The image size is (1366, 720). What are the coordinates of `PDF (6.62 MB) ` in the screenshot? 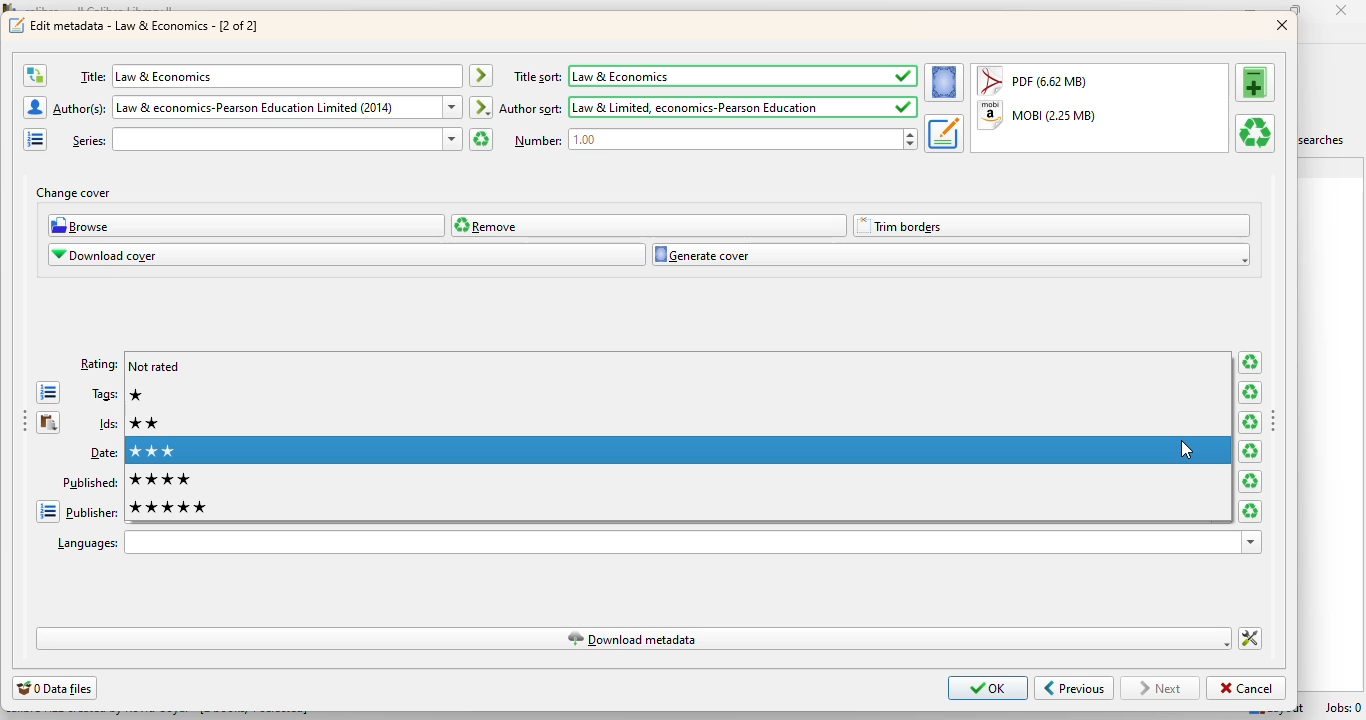 It's located at (1036, 80).